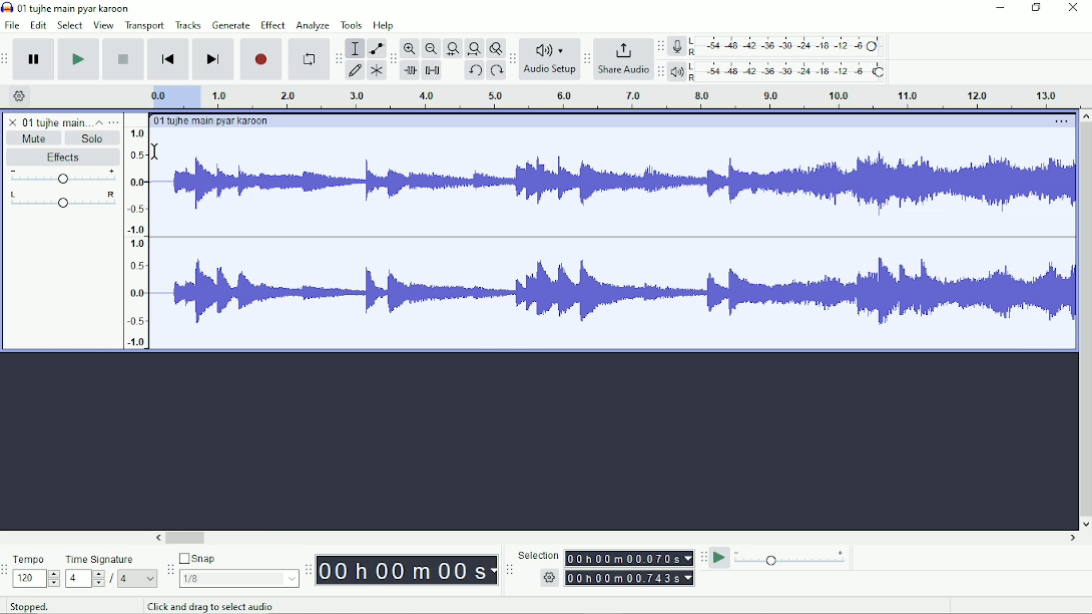 The image size is (1092, 614). I want to click on Audacity edit toolbar, so click(393, 60).